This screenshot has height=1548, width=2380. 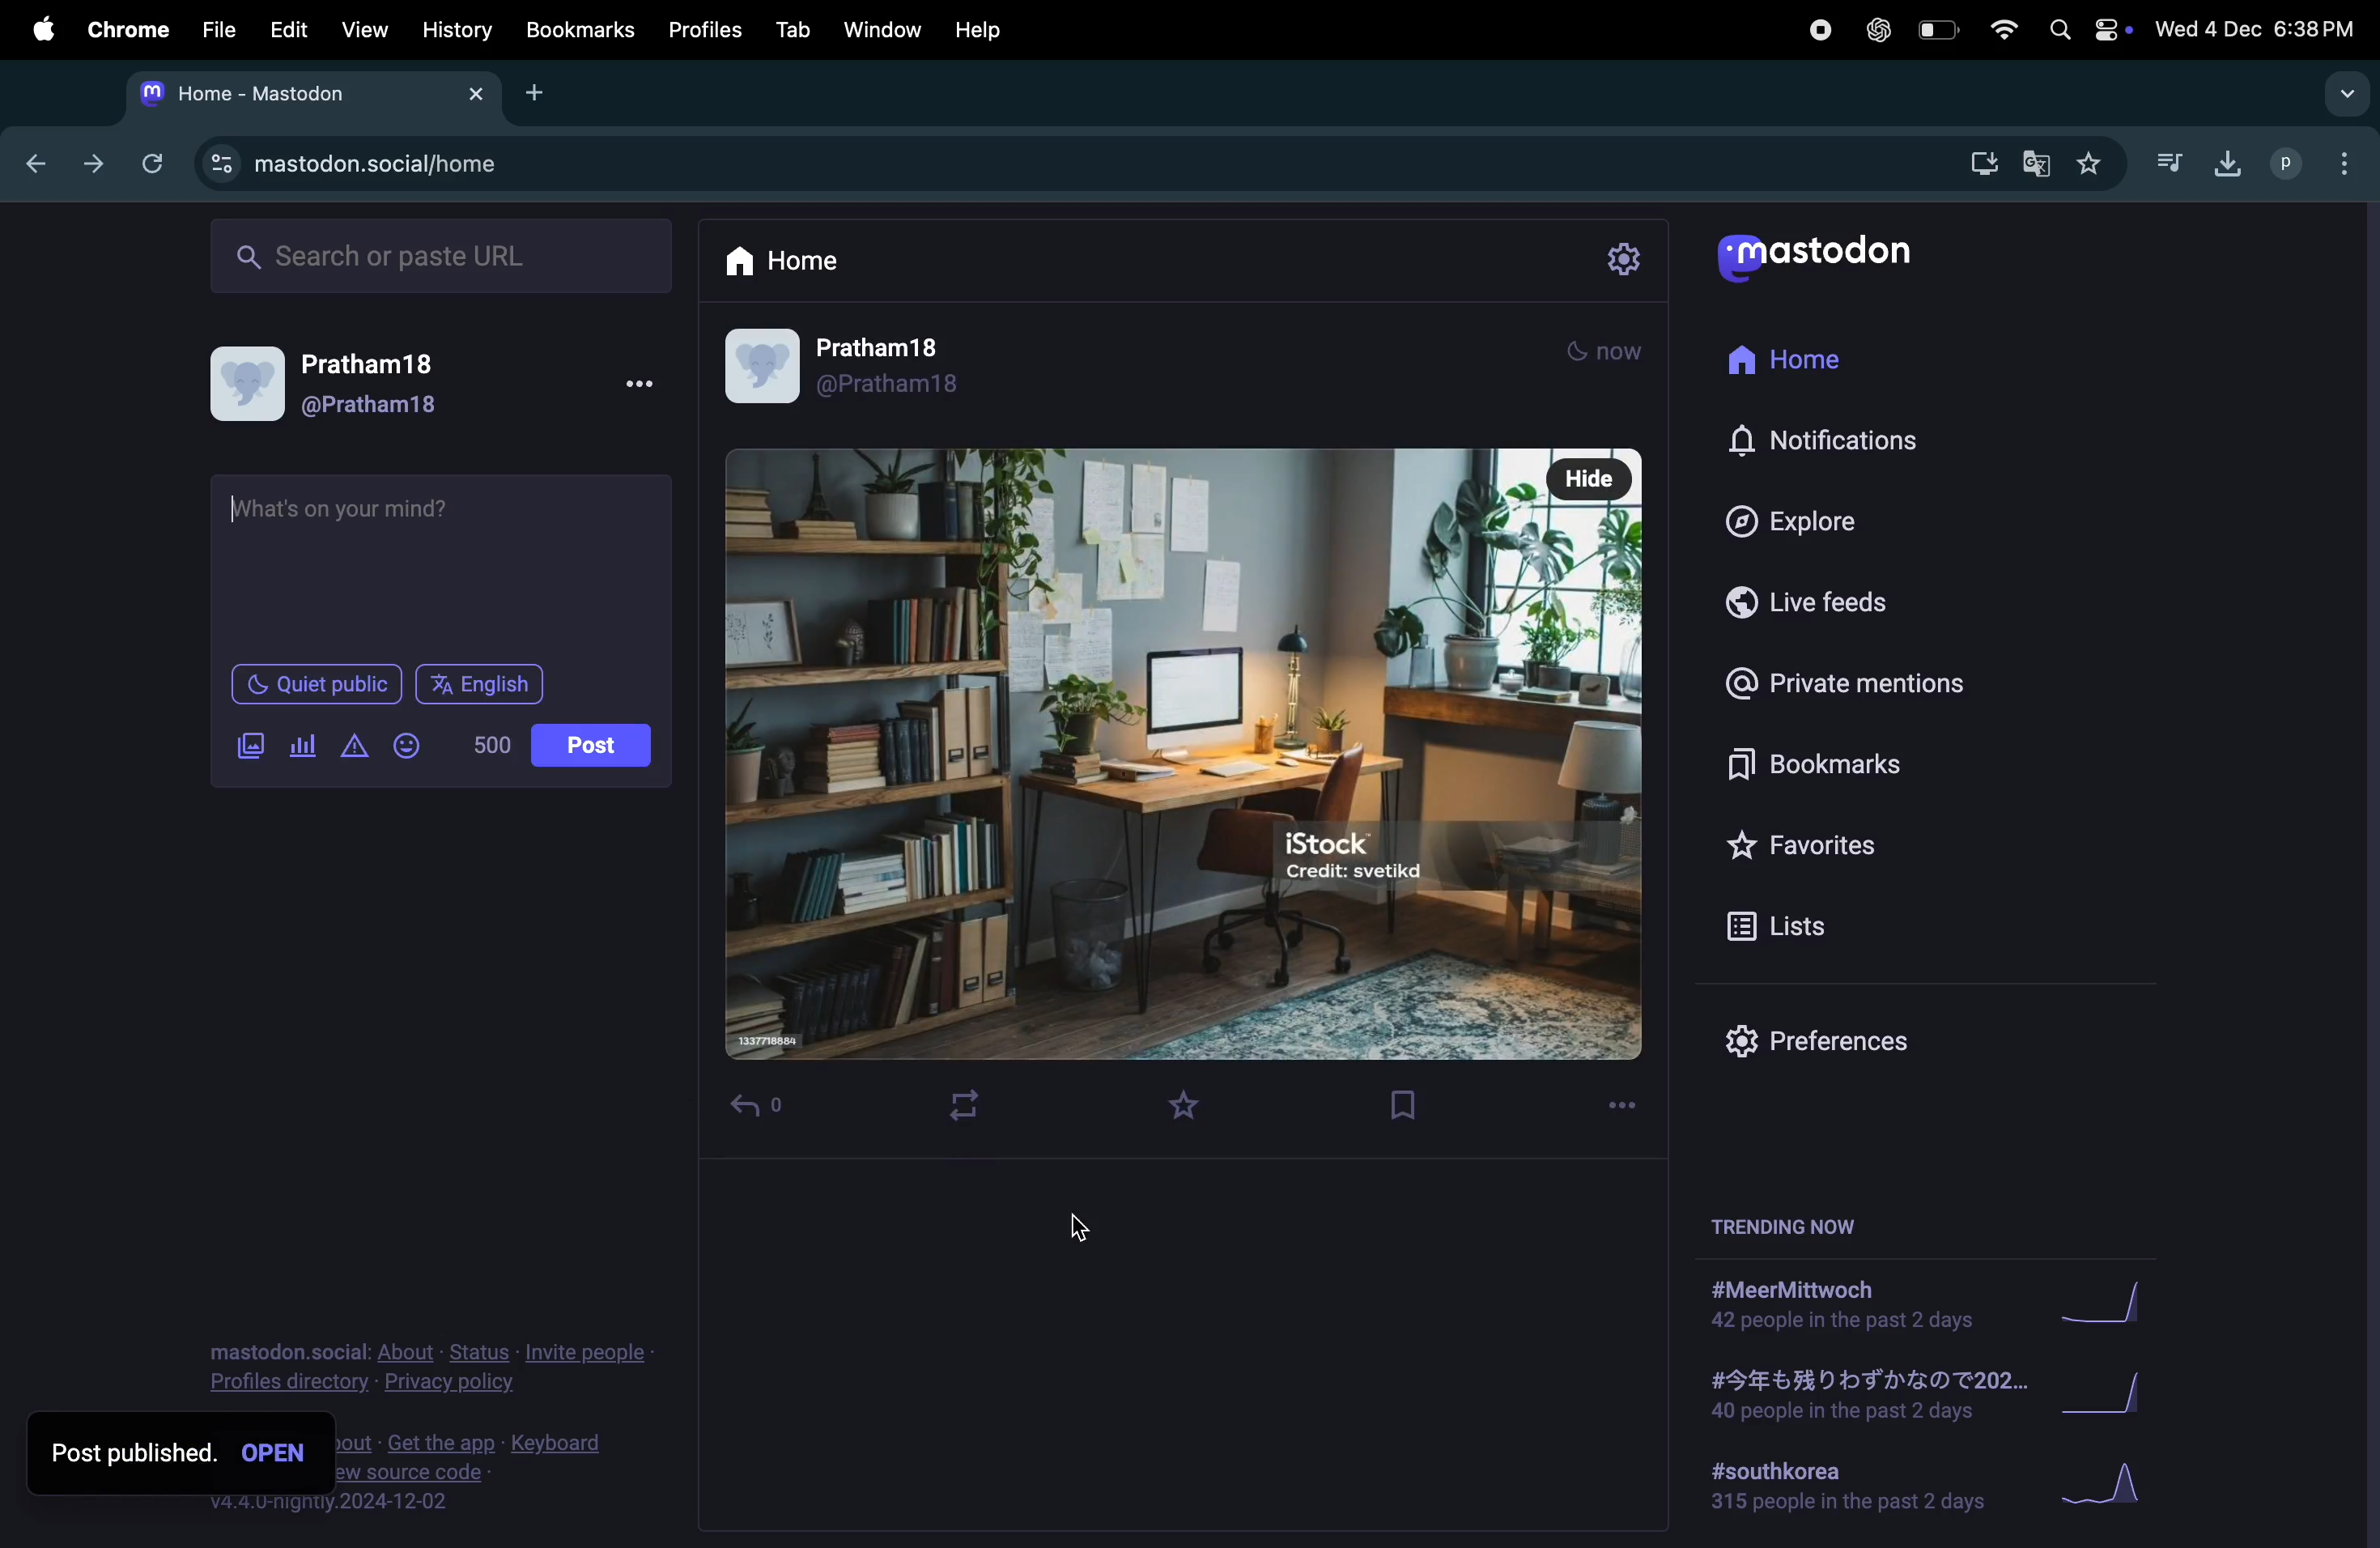 I want to click on add image, so click(x=244, y=751).